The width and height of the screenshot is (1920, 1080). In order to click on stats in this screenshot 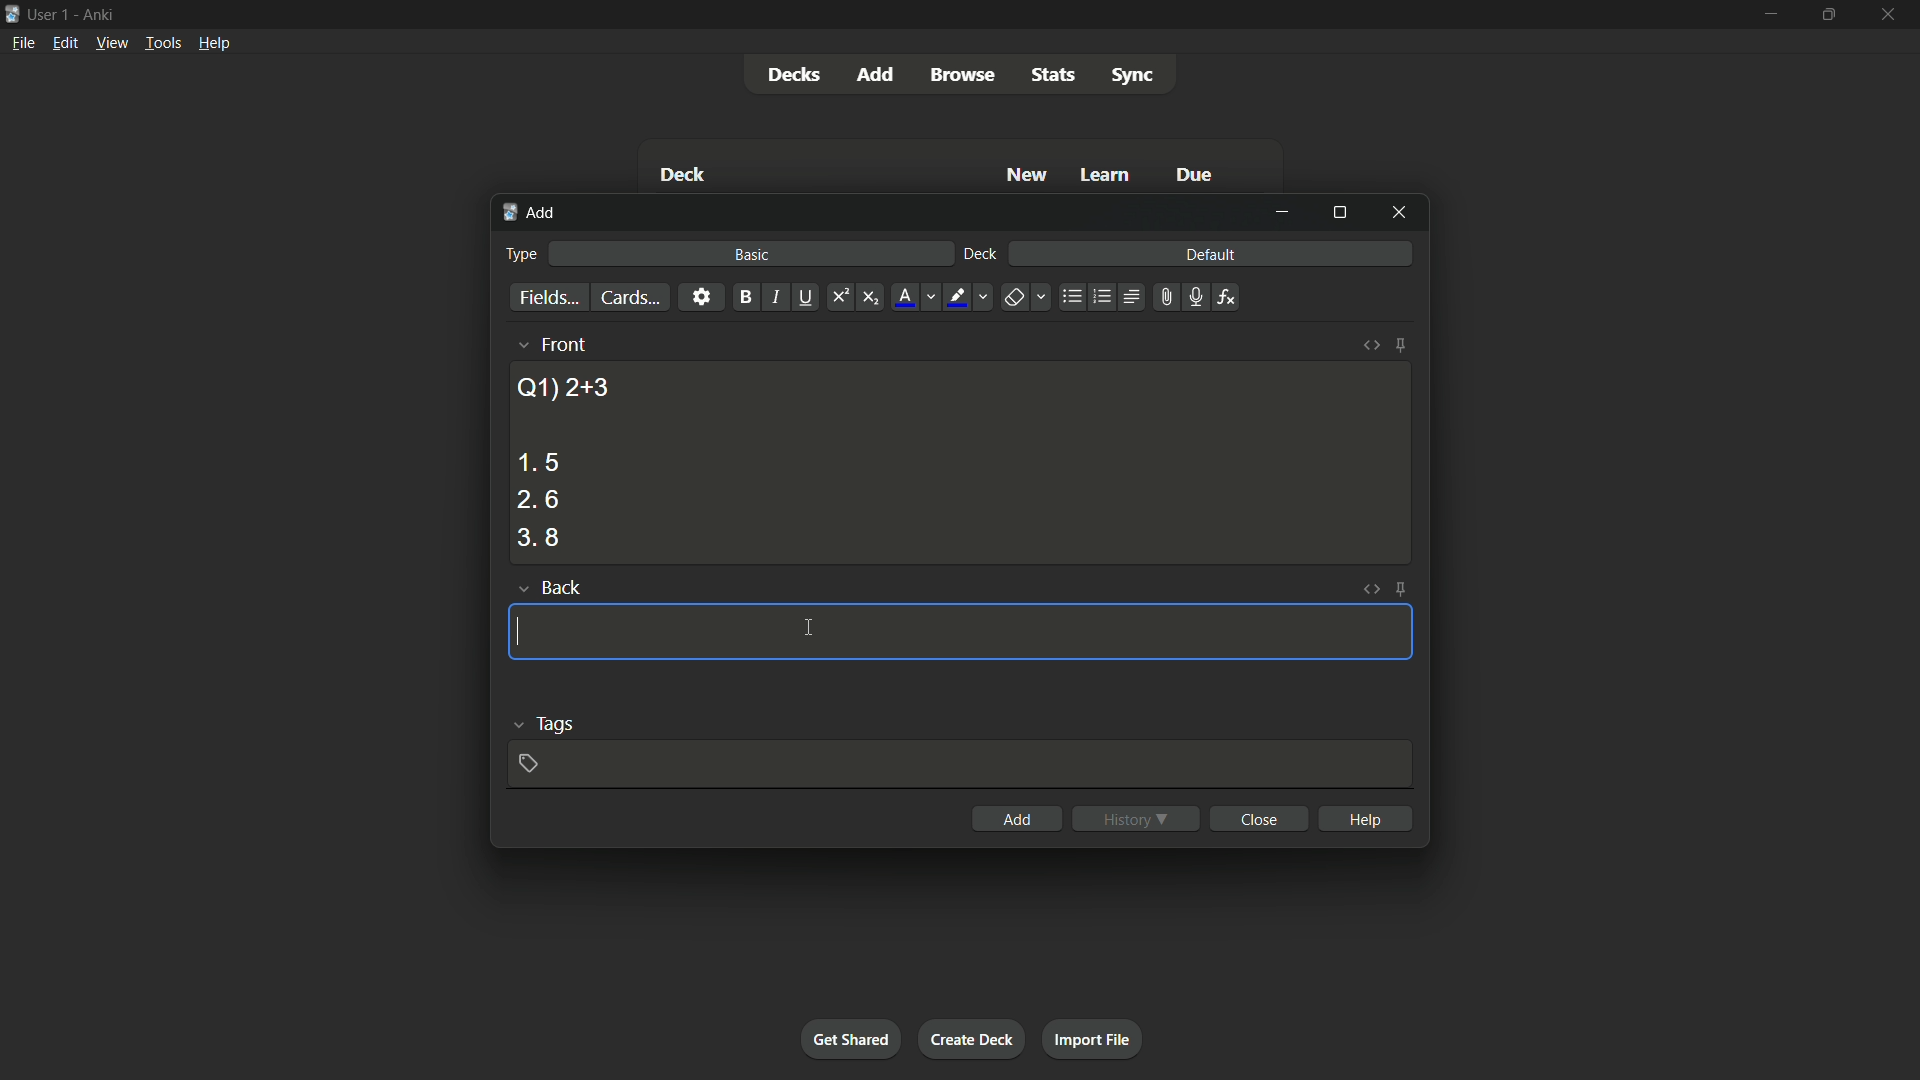, I will do `click(1055, 75)`.